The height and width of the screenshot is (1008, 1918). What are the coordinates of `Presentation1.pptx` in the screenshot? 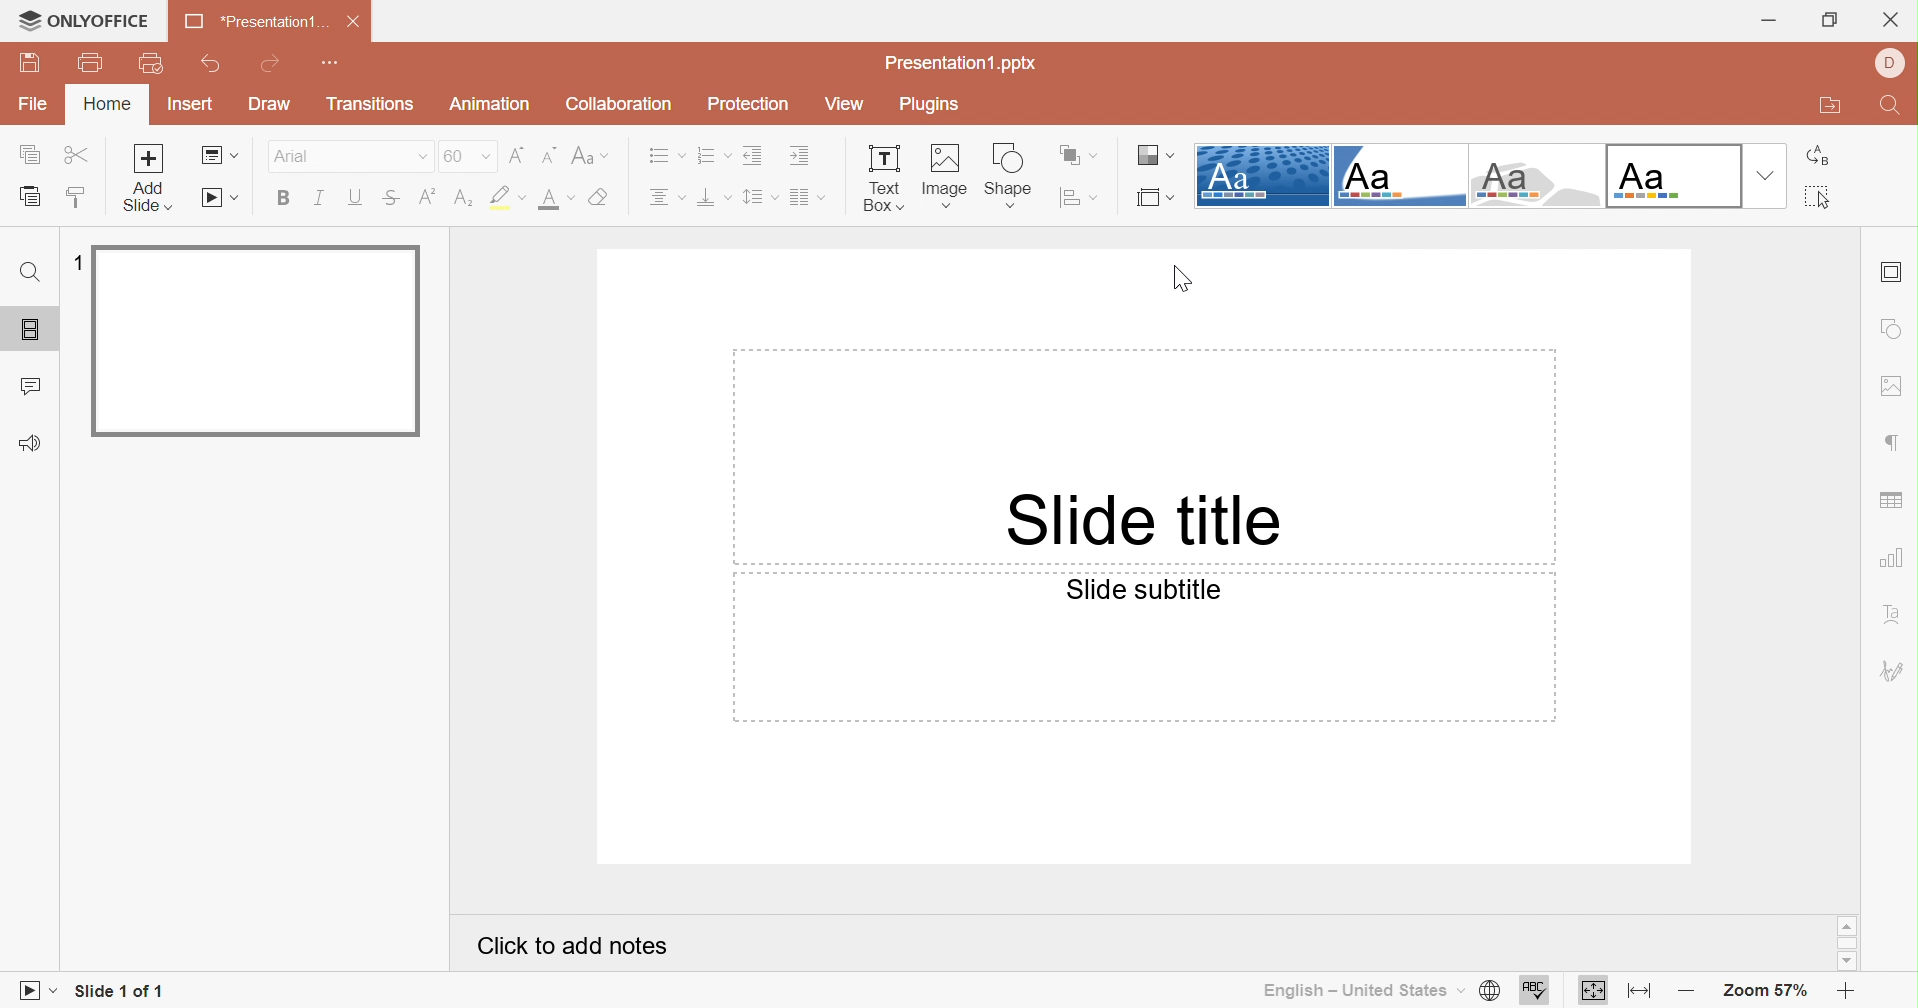 It's located at (957, 62).